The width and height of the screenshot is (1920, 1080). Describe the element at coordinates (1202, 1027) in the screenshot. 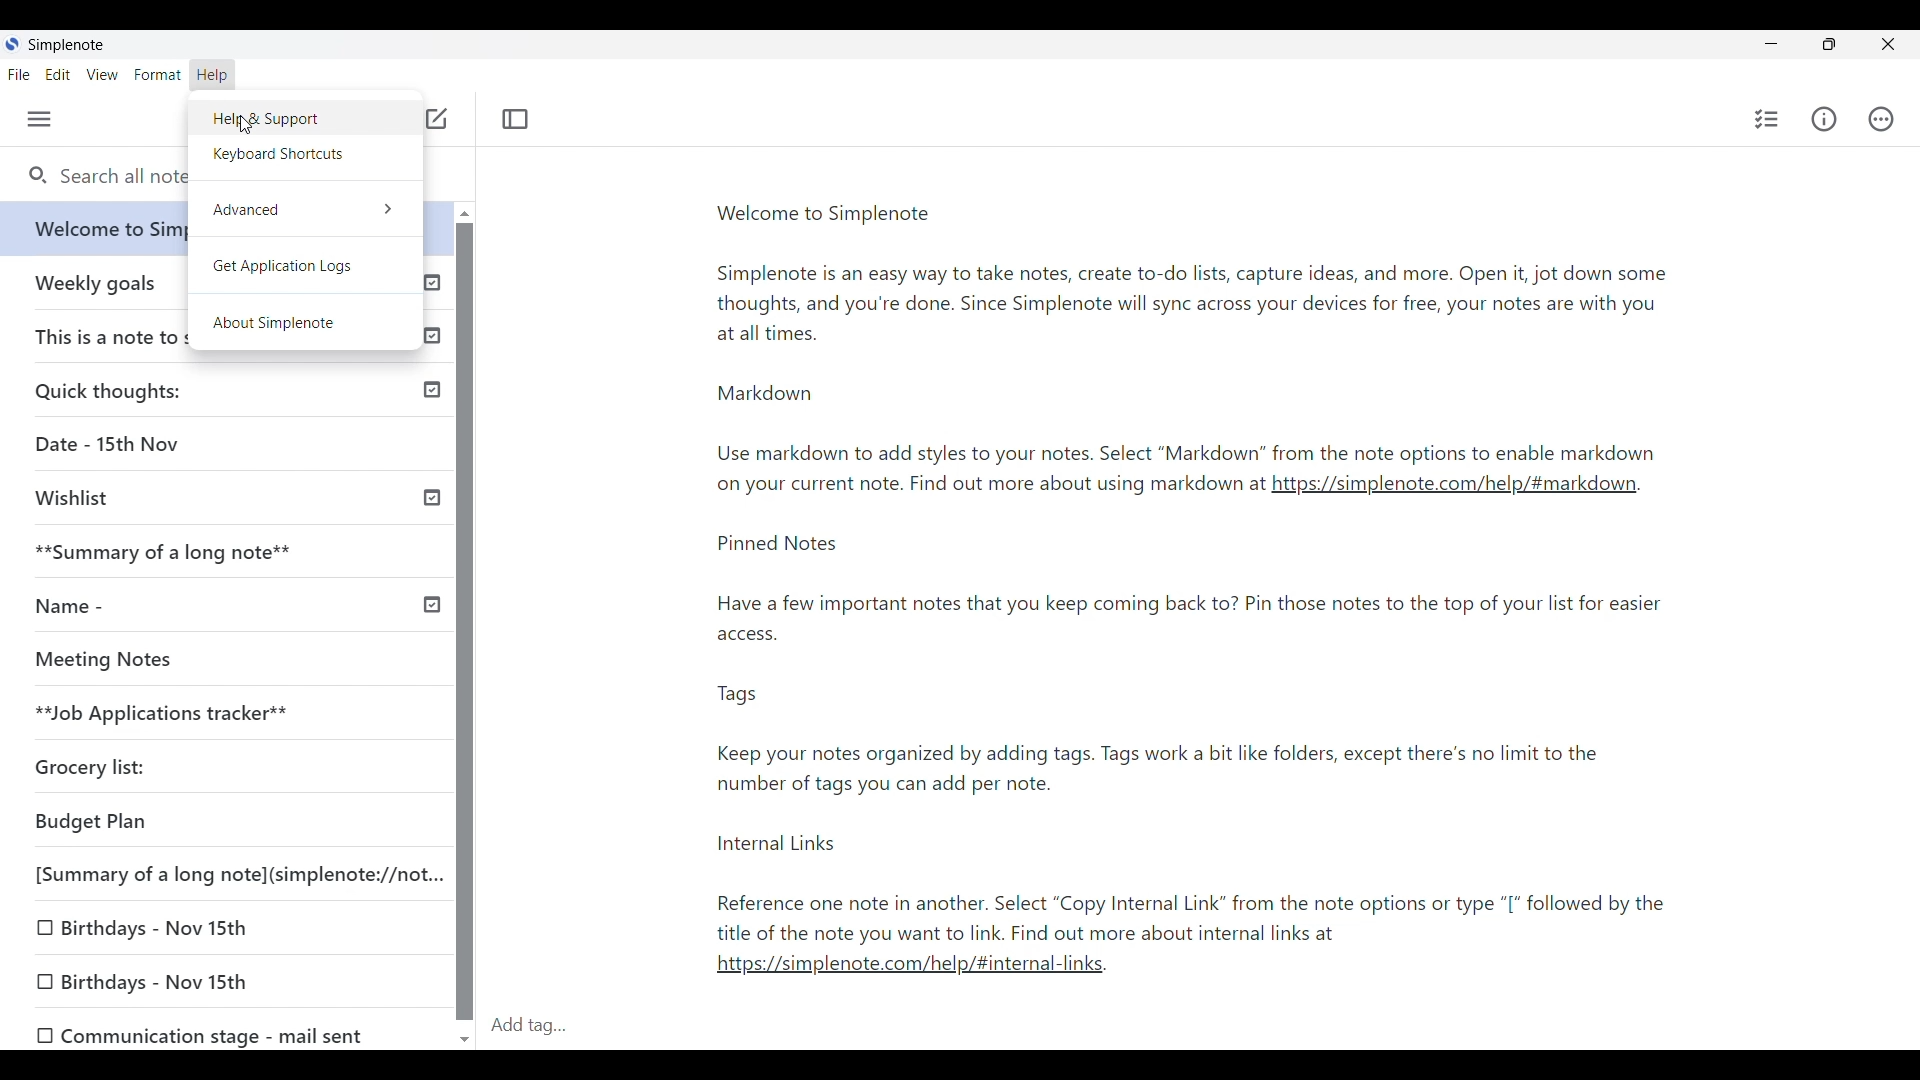

I see `Click to type in tags` at that location.